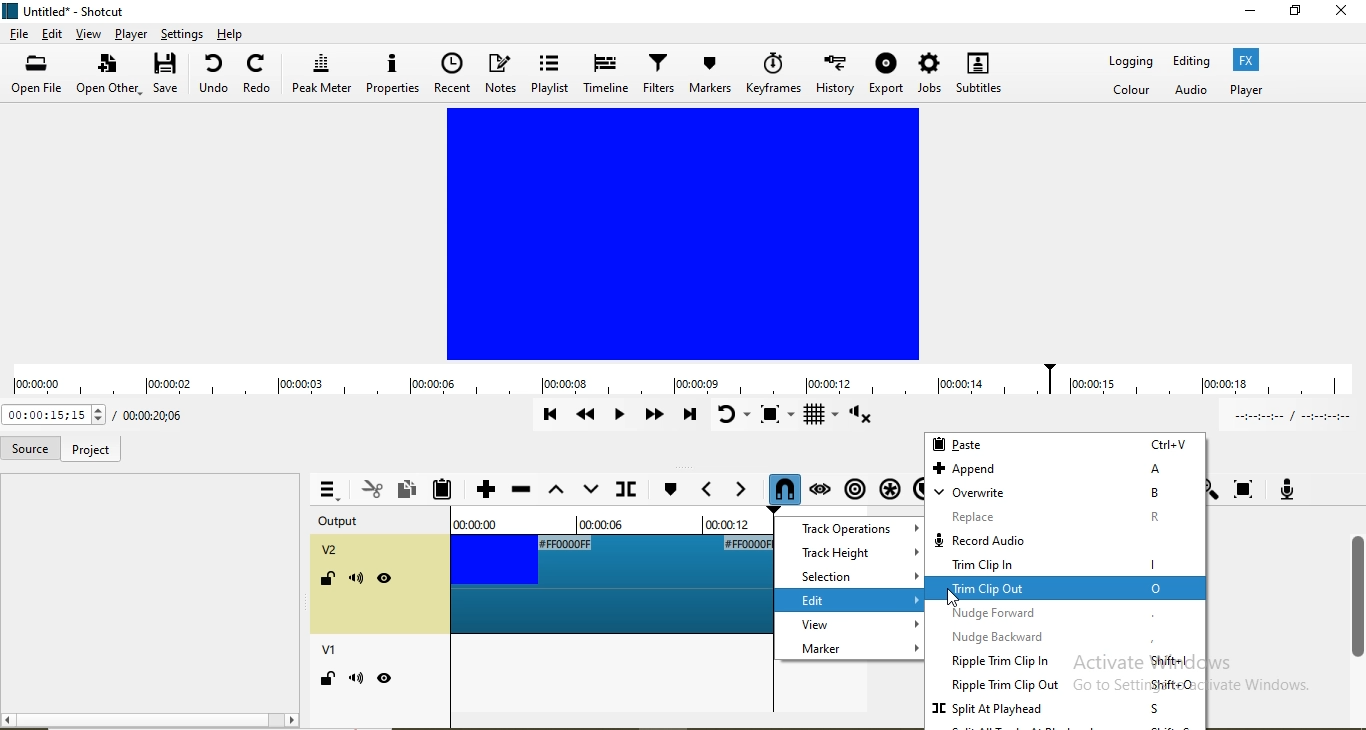 Image resolution: width=1366 pixels, height=730 pixels. What do you see at coordinates (852, 577) in the screenshot?
I see `selection` at bounding box center [852, 577].